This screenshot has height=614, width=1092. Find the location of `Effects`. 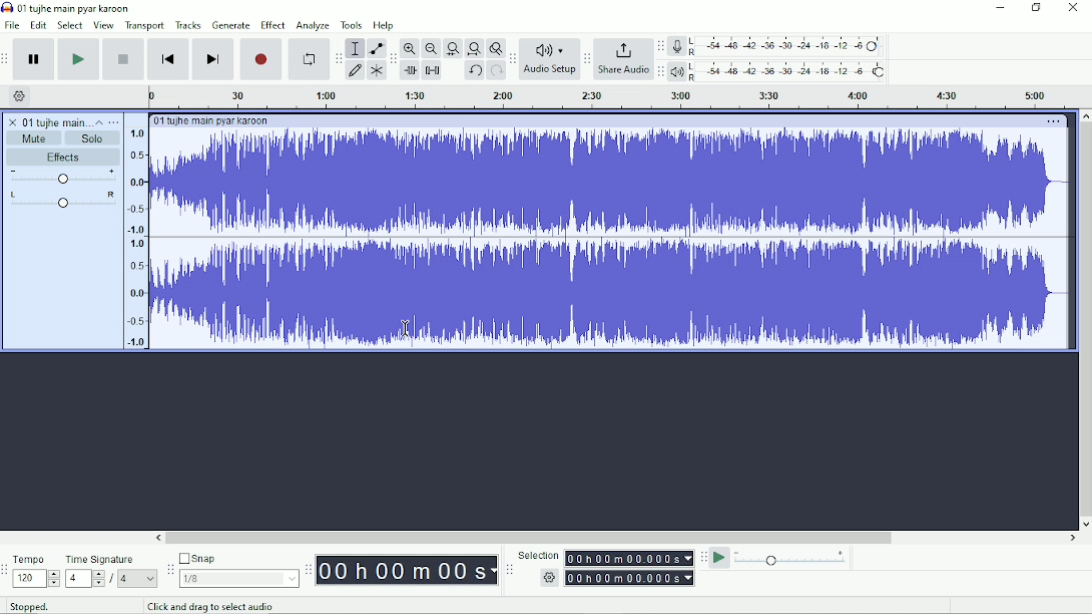

Effects is located at coordinates (67, 157).